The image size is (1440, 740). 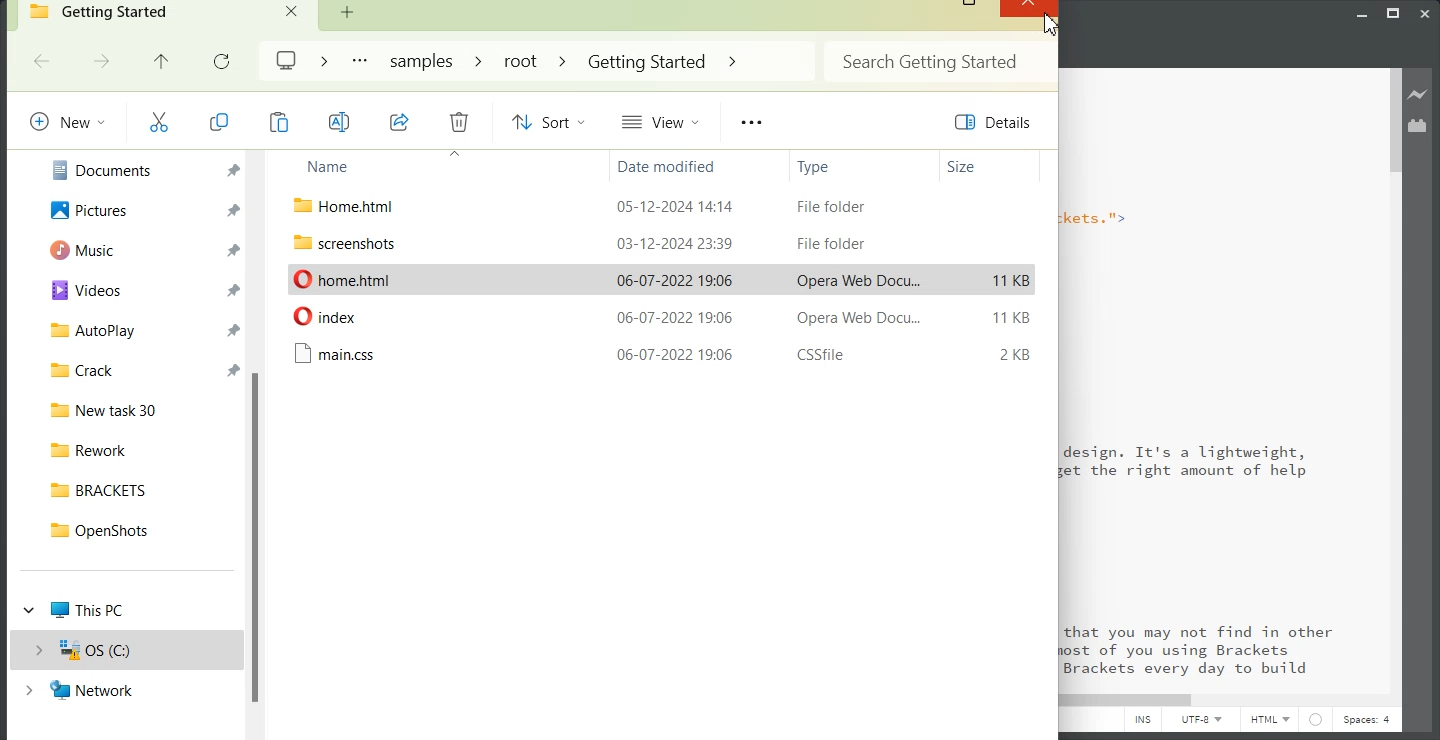 I want to click on New, so click(x=66, y=121).